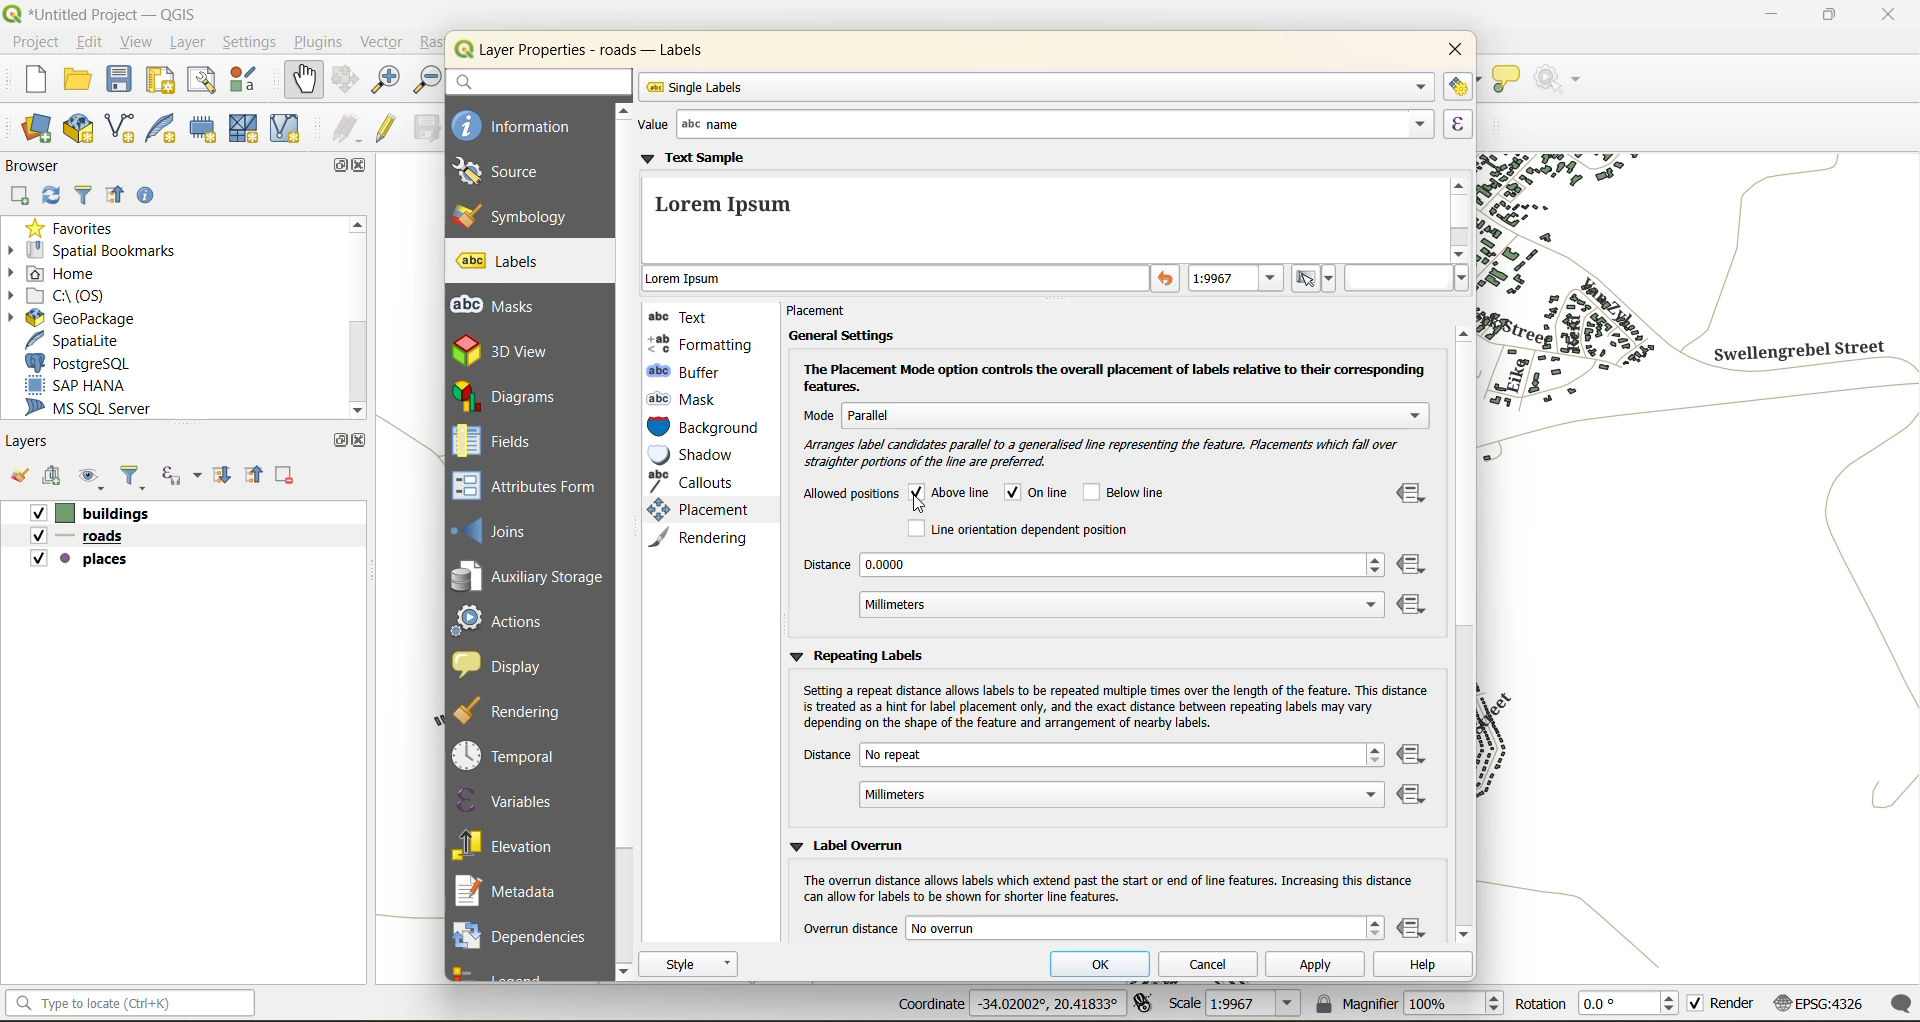  What do you see at coordinates (28, 80) in the screenshot?
I see `new` at bounding box center [28, 80].